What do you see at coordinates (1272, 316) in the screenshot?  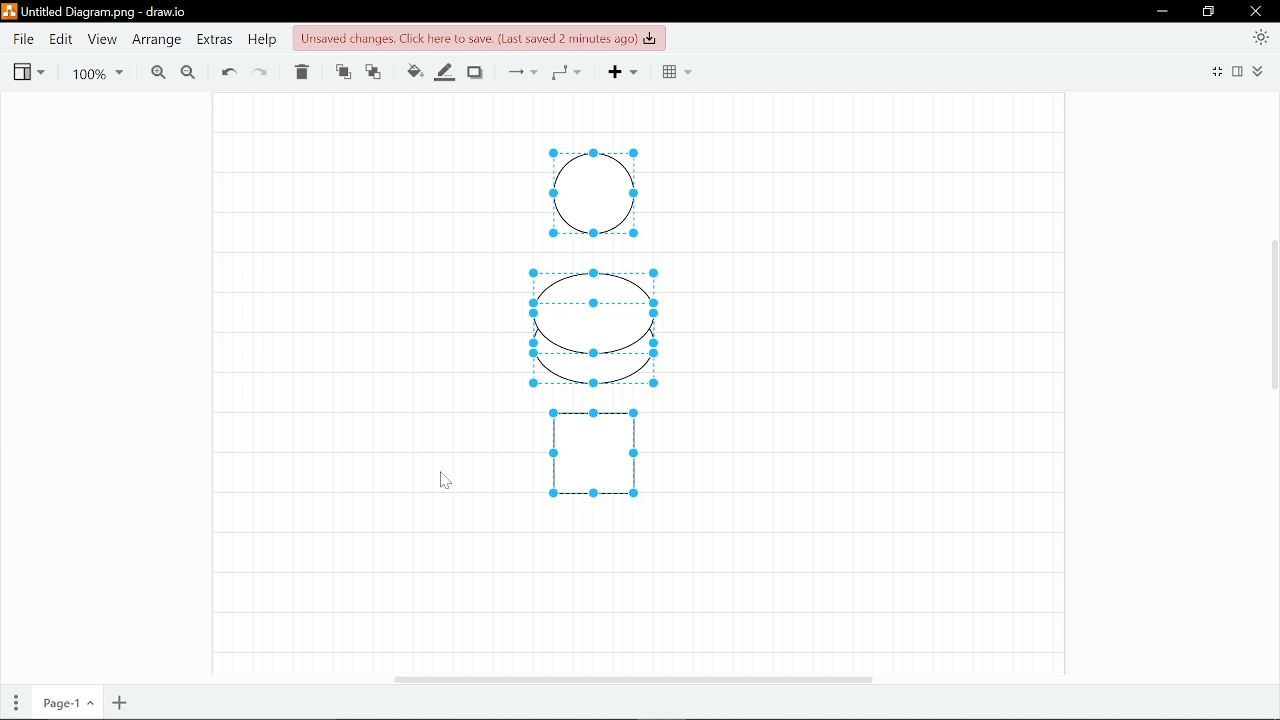 I see `Vertical cursor` at bounding box center [1272, 316].